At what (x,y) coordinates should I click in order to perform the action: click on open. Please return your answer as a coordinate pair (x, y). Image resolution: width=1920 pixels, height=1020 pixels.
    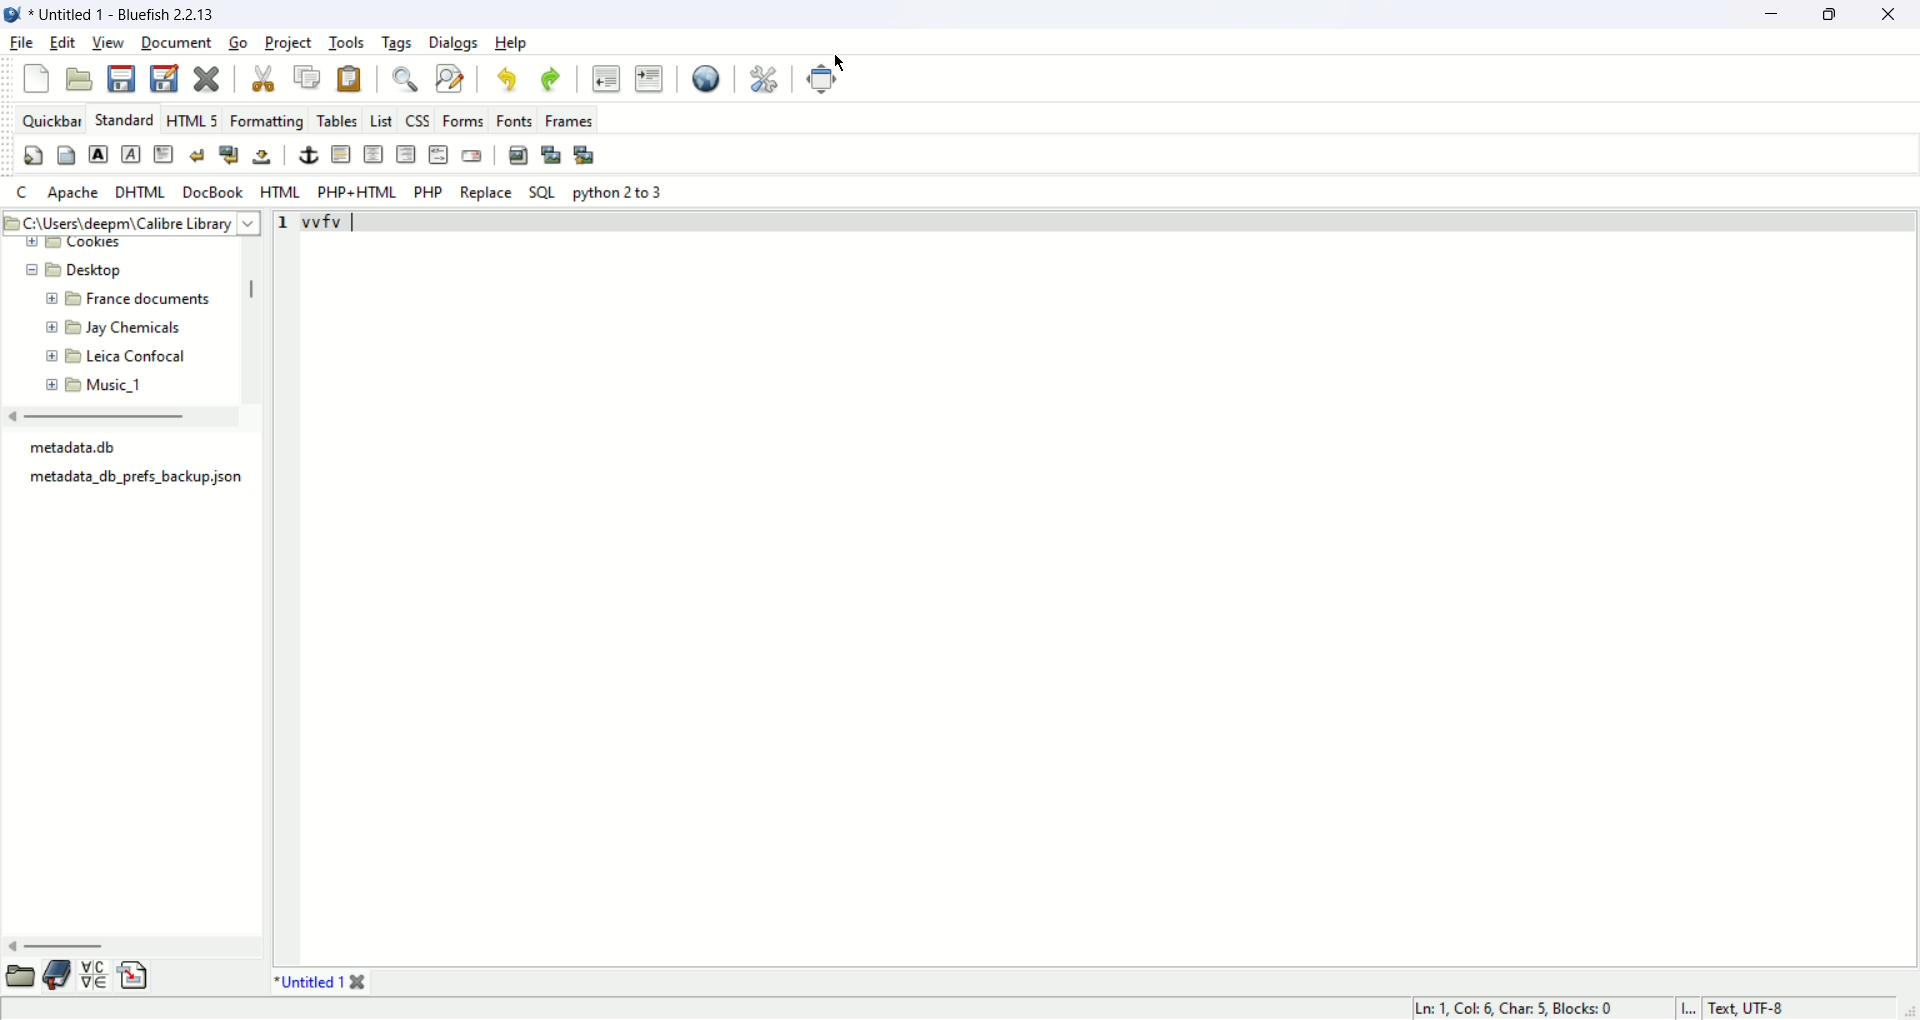
    Looking at the image, I should click on (79, 80).